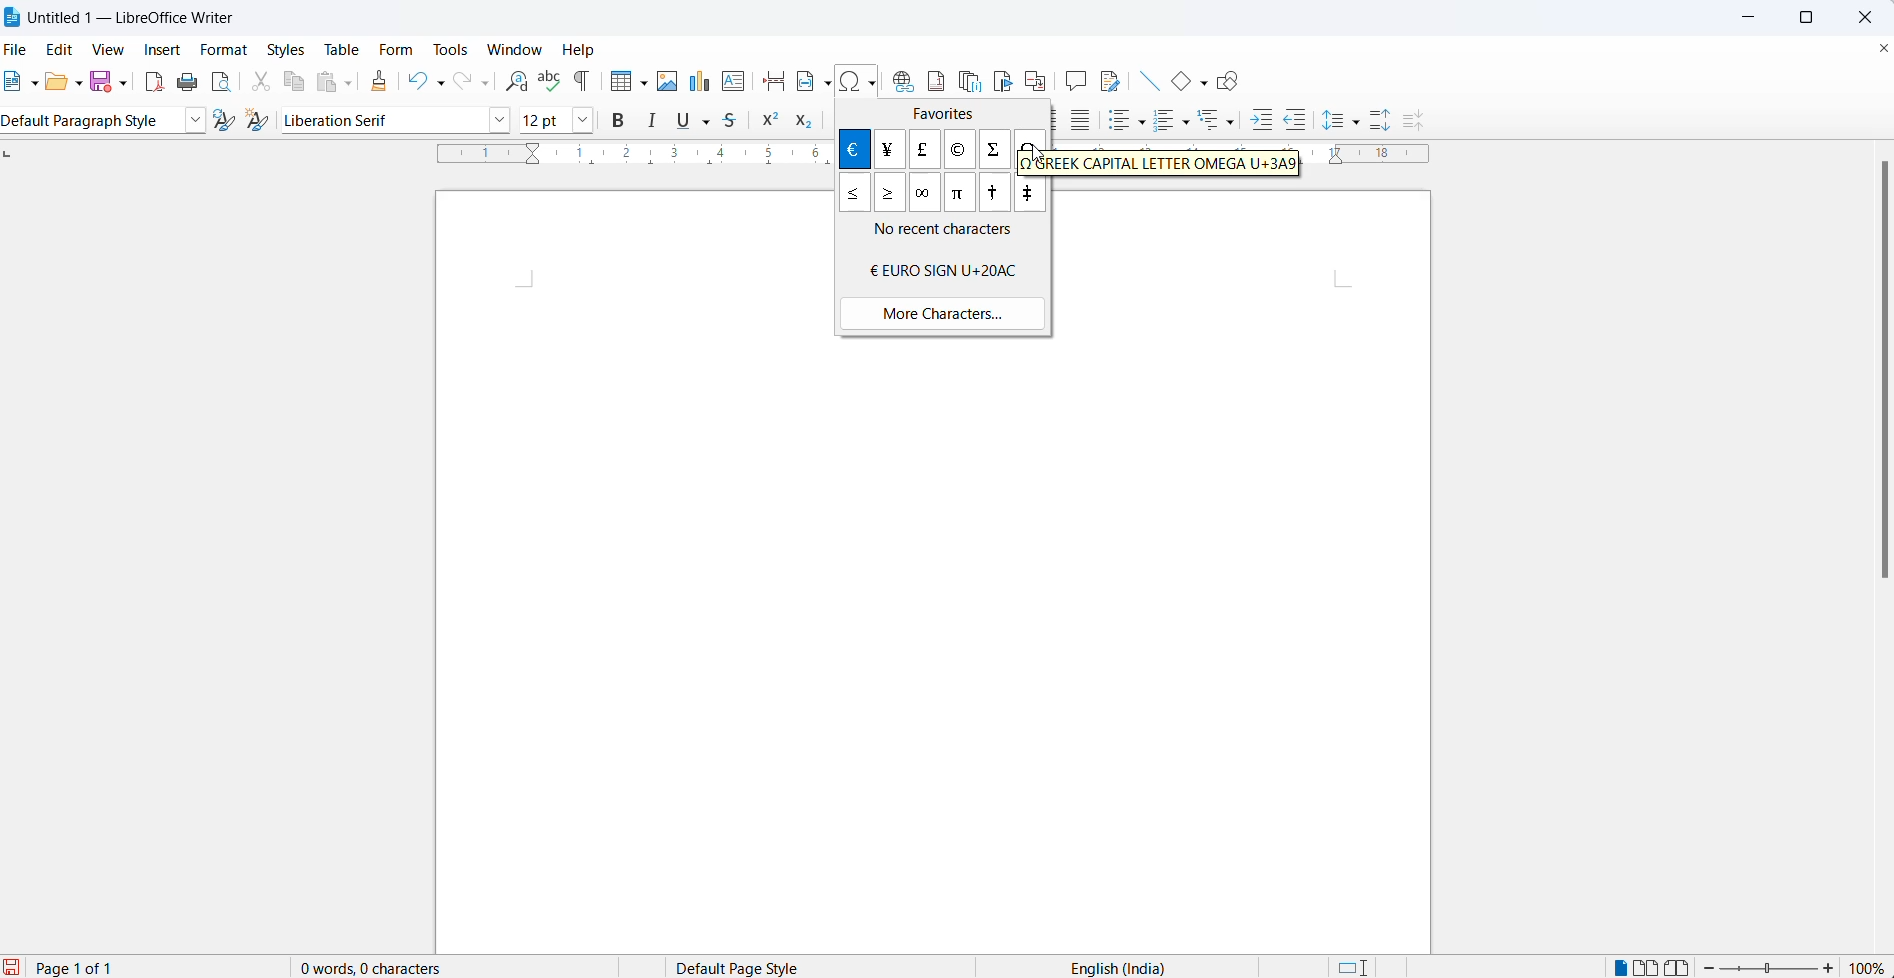  Describe the element at coordinates (19, 48) in the screenshot. I see `file` at that location.